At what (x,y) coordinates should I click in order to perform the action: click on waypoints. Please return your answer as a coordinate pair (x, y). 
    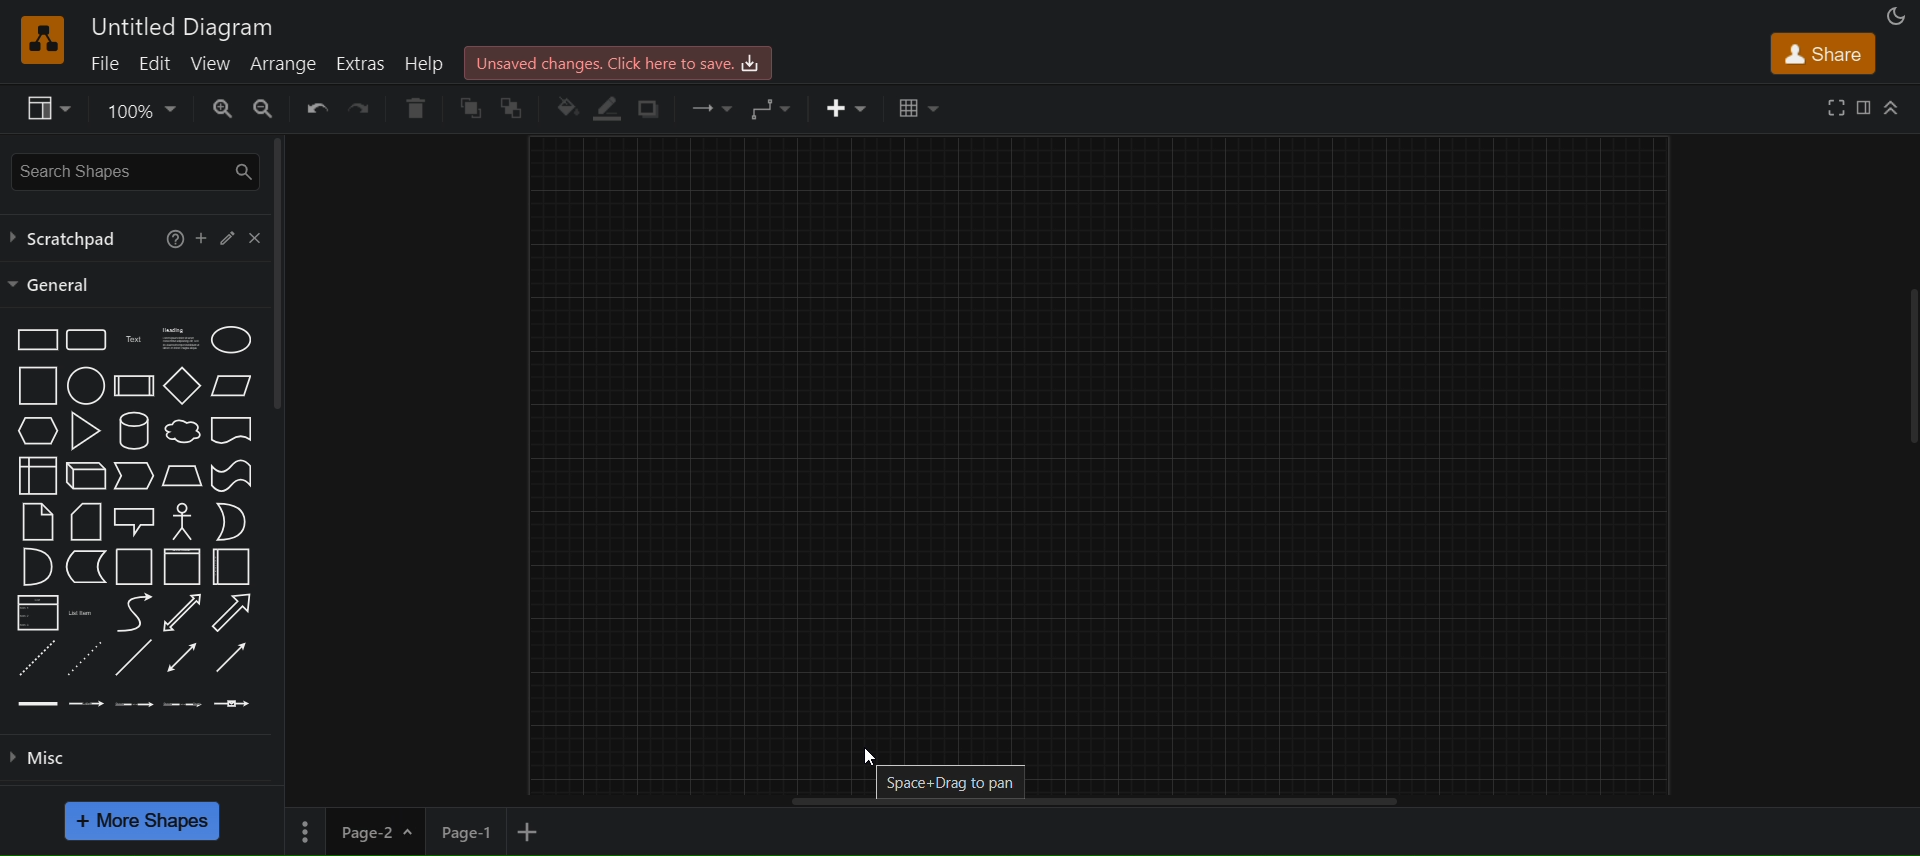
    Looking at the image, I should click on (770, 108).